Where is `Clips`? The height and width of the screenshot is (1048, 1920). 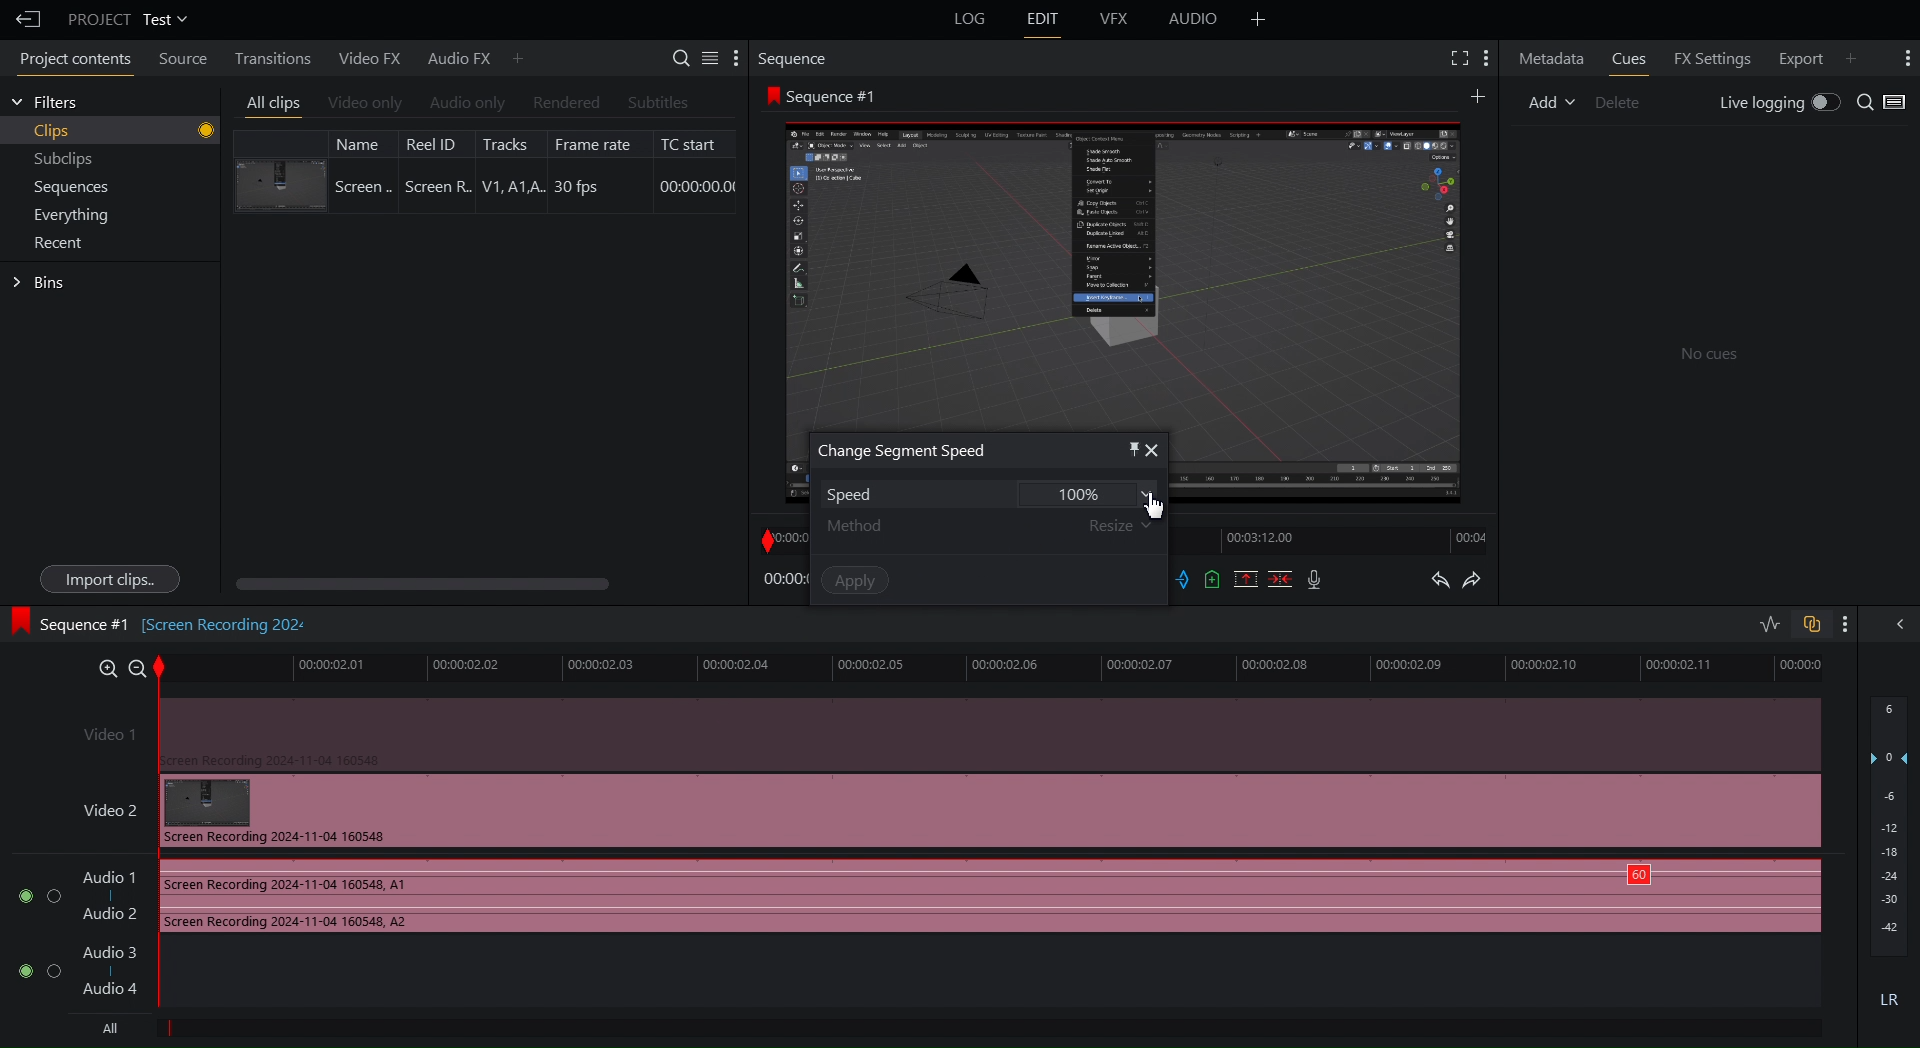 Clips is located at coordinates (124, 131).